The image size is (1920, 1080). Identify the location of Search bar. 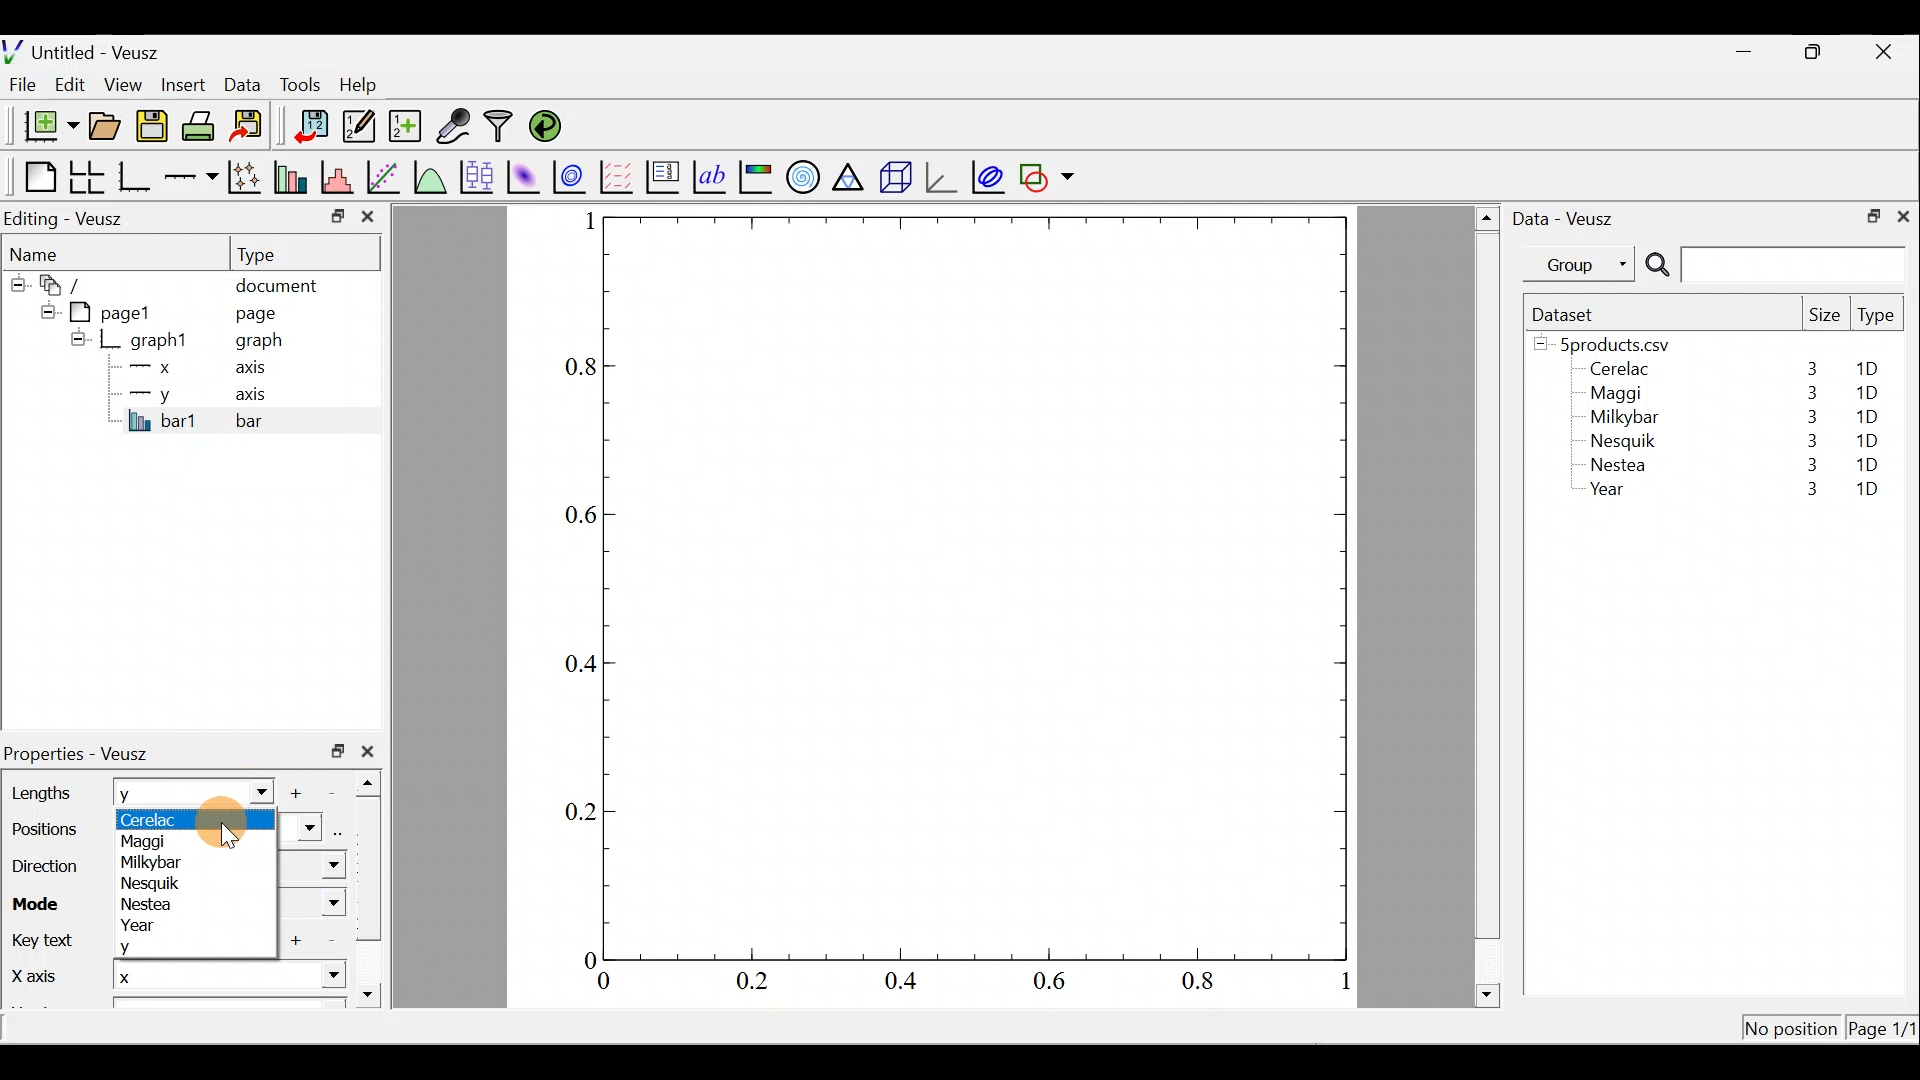
(1772, 265).